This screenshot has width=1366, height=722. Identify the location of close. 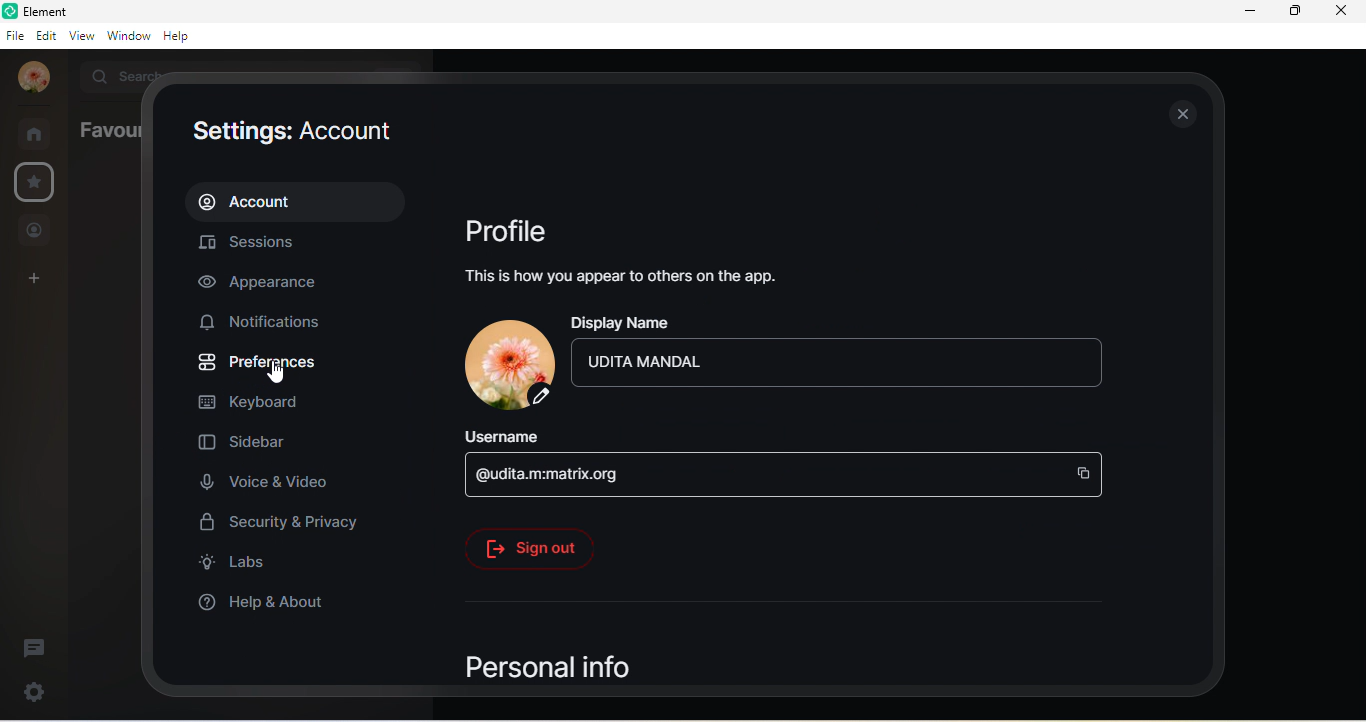
(1180, 116).